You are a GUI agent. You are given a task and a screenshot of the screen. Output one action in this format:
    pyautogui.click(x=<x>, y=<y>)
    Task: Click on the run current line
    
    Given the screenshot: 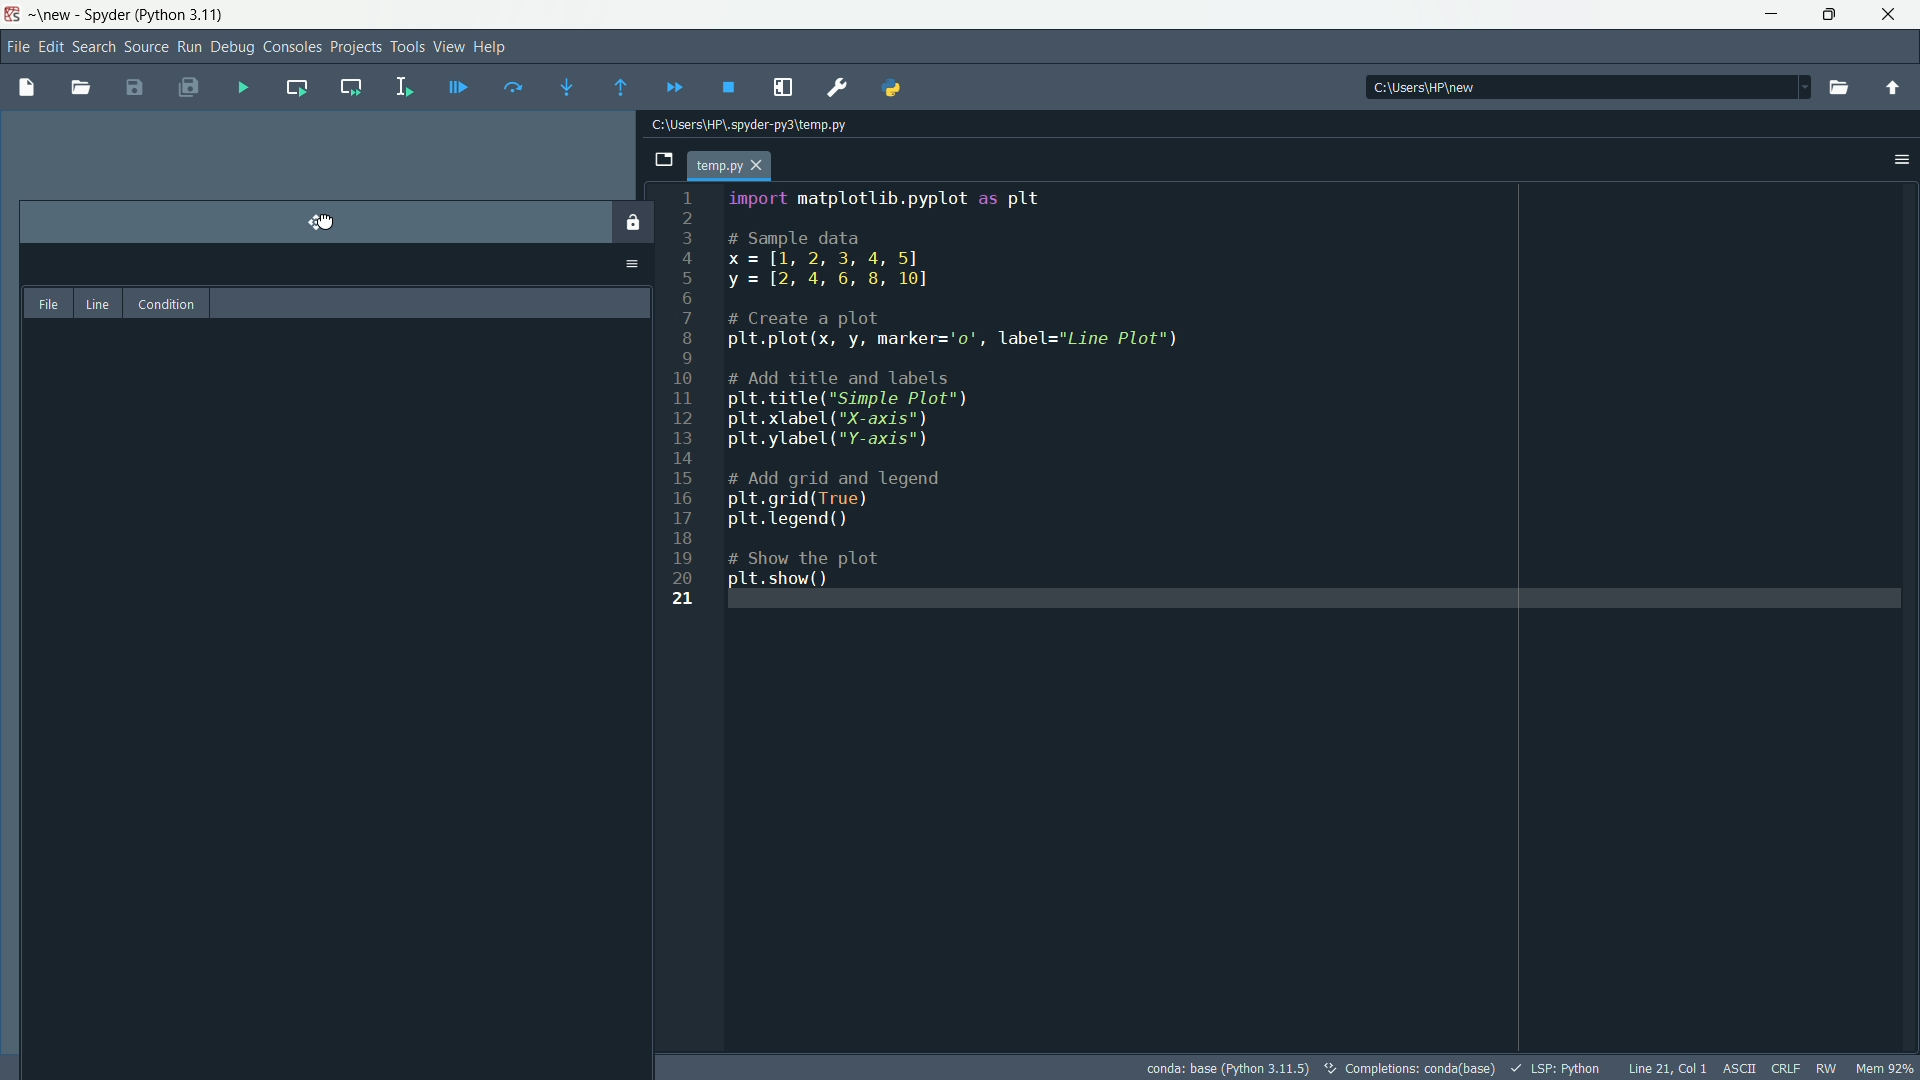 What is the action you would take?
    pyautogui.click(x=509, y=86)
    